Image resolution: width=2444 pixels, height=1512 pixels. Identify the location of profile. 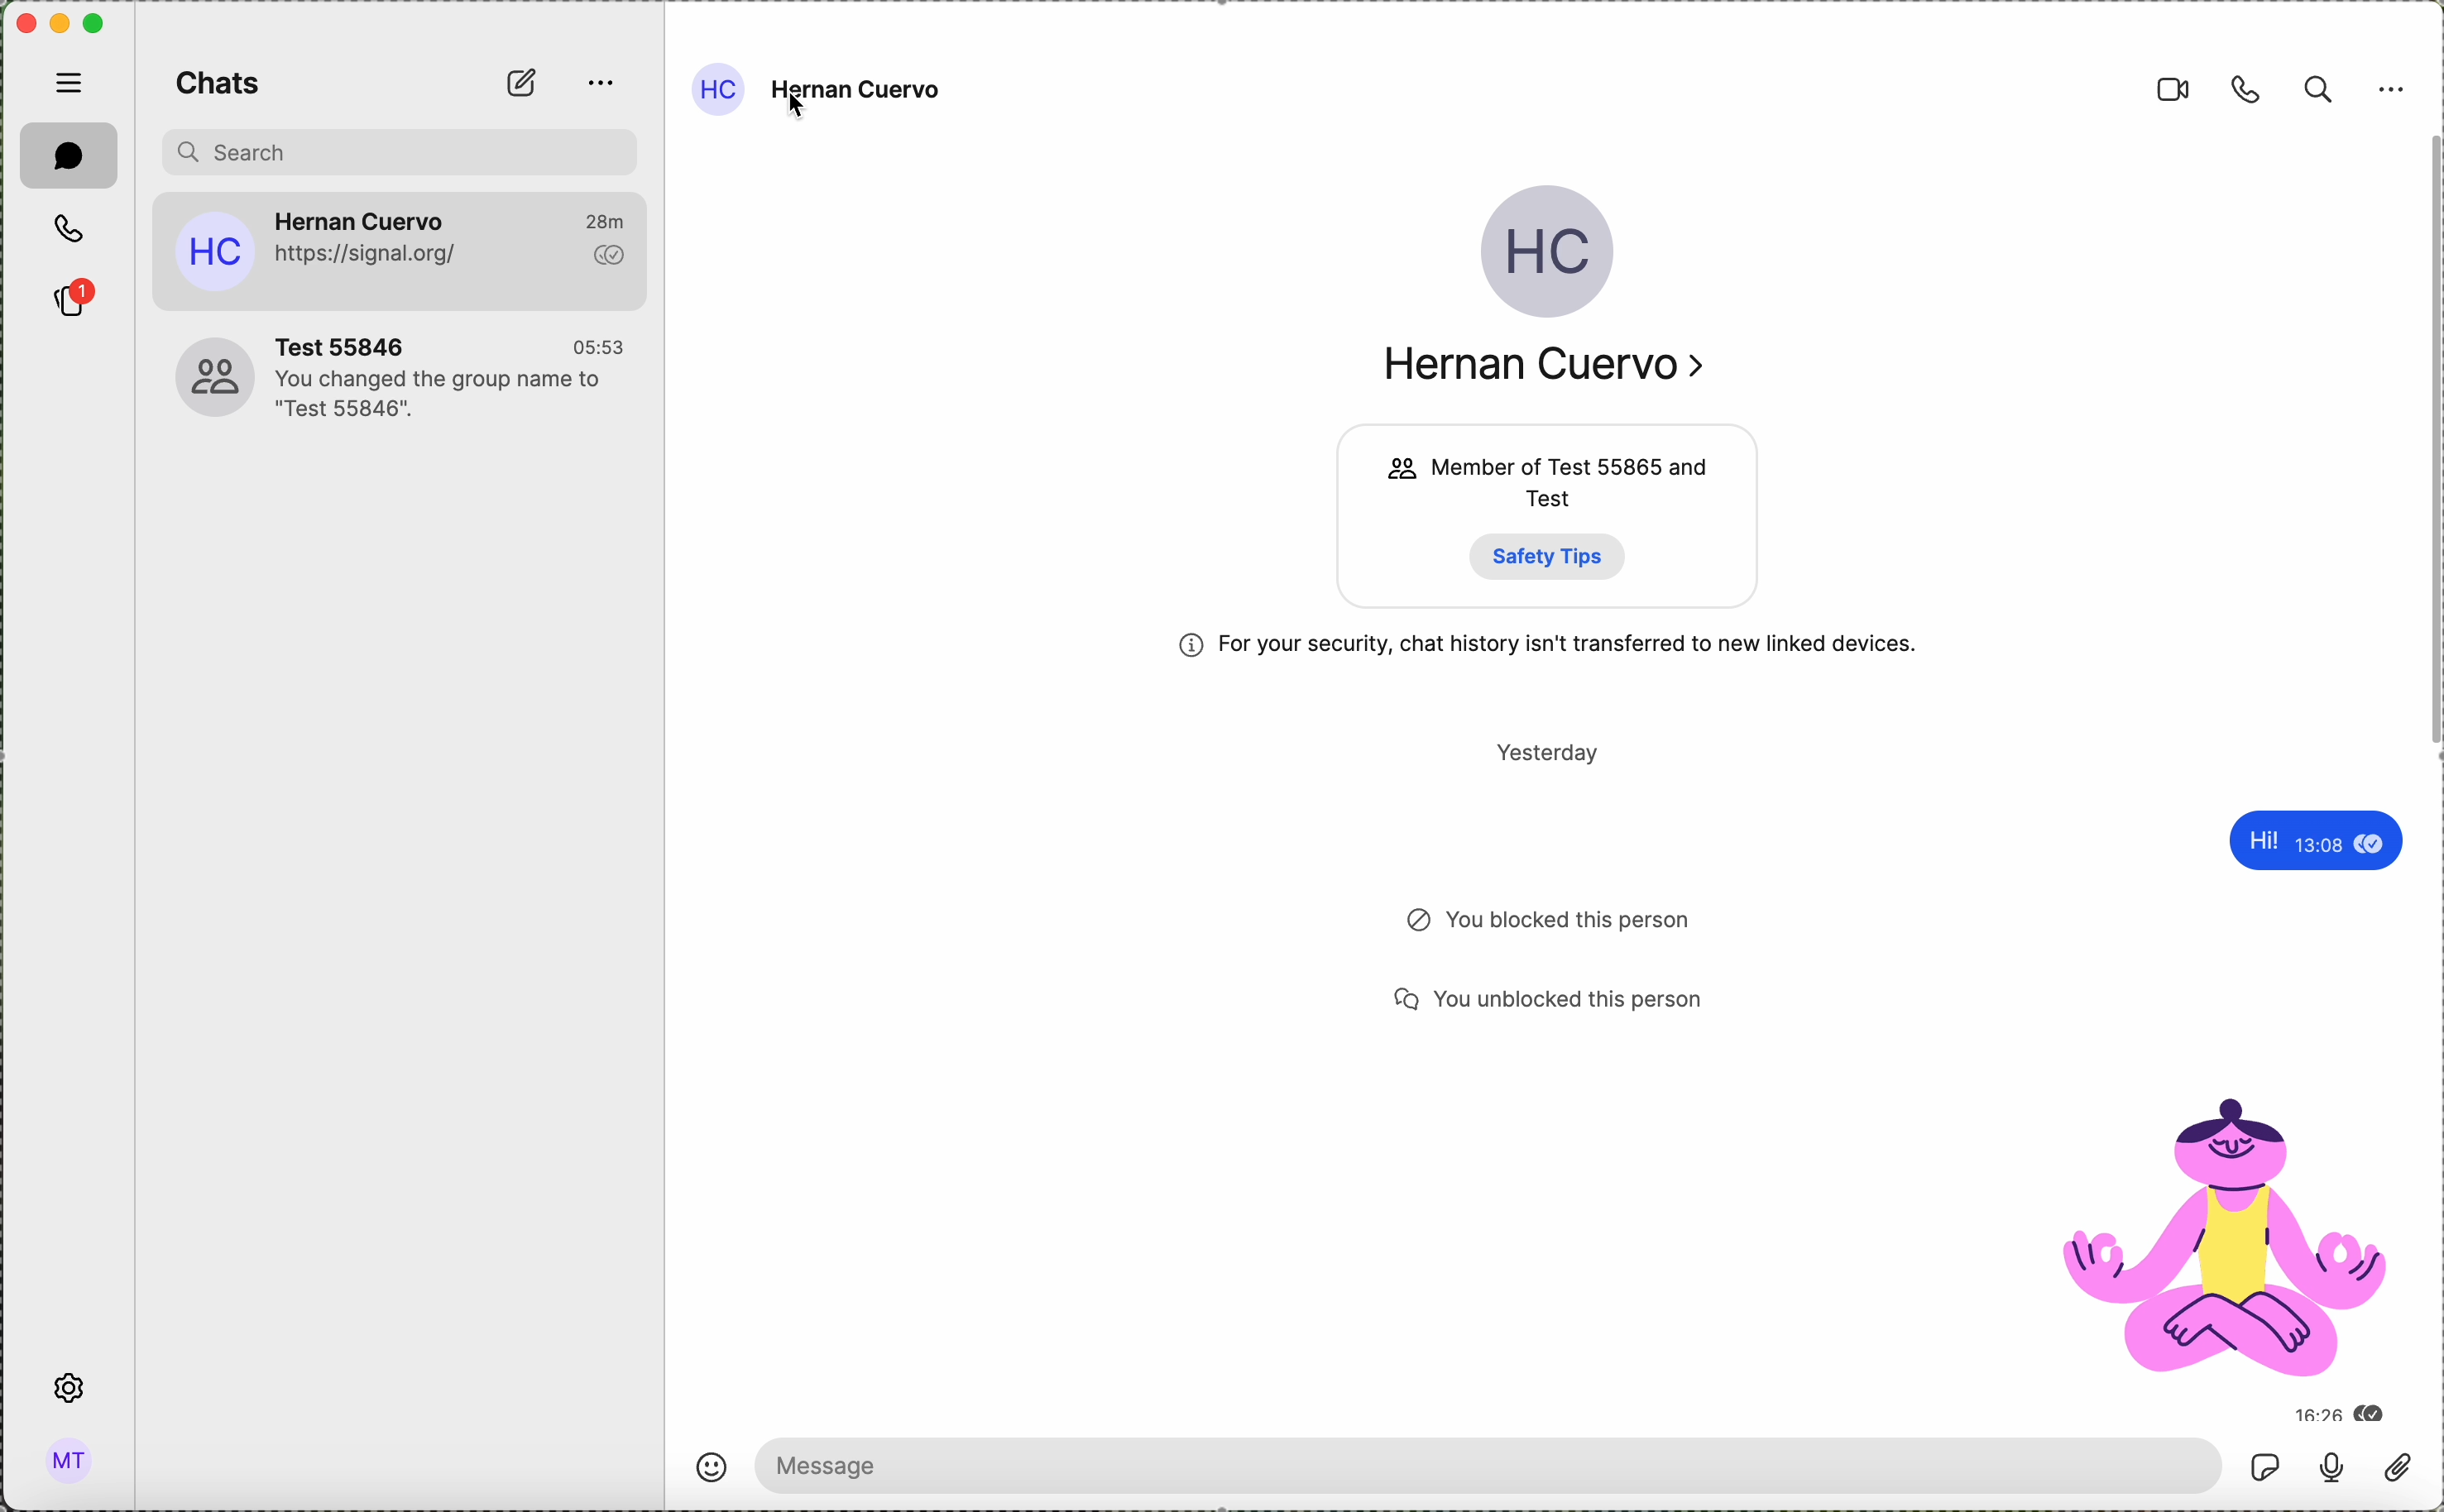
(70, 1459).